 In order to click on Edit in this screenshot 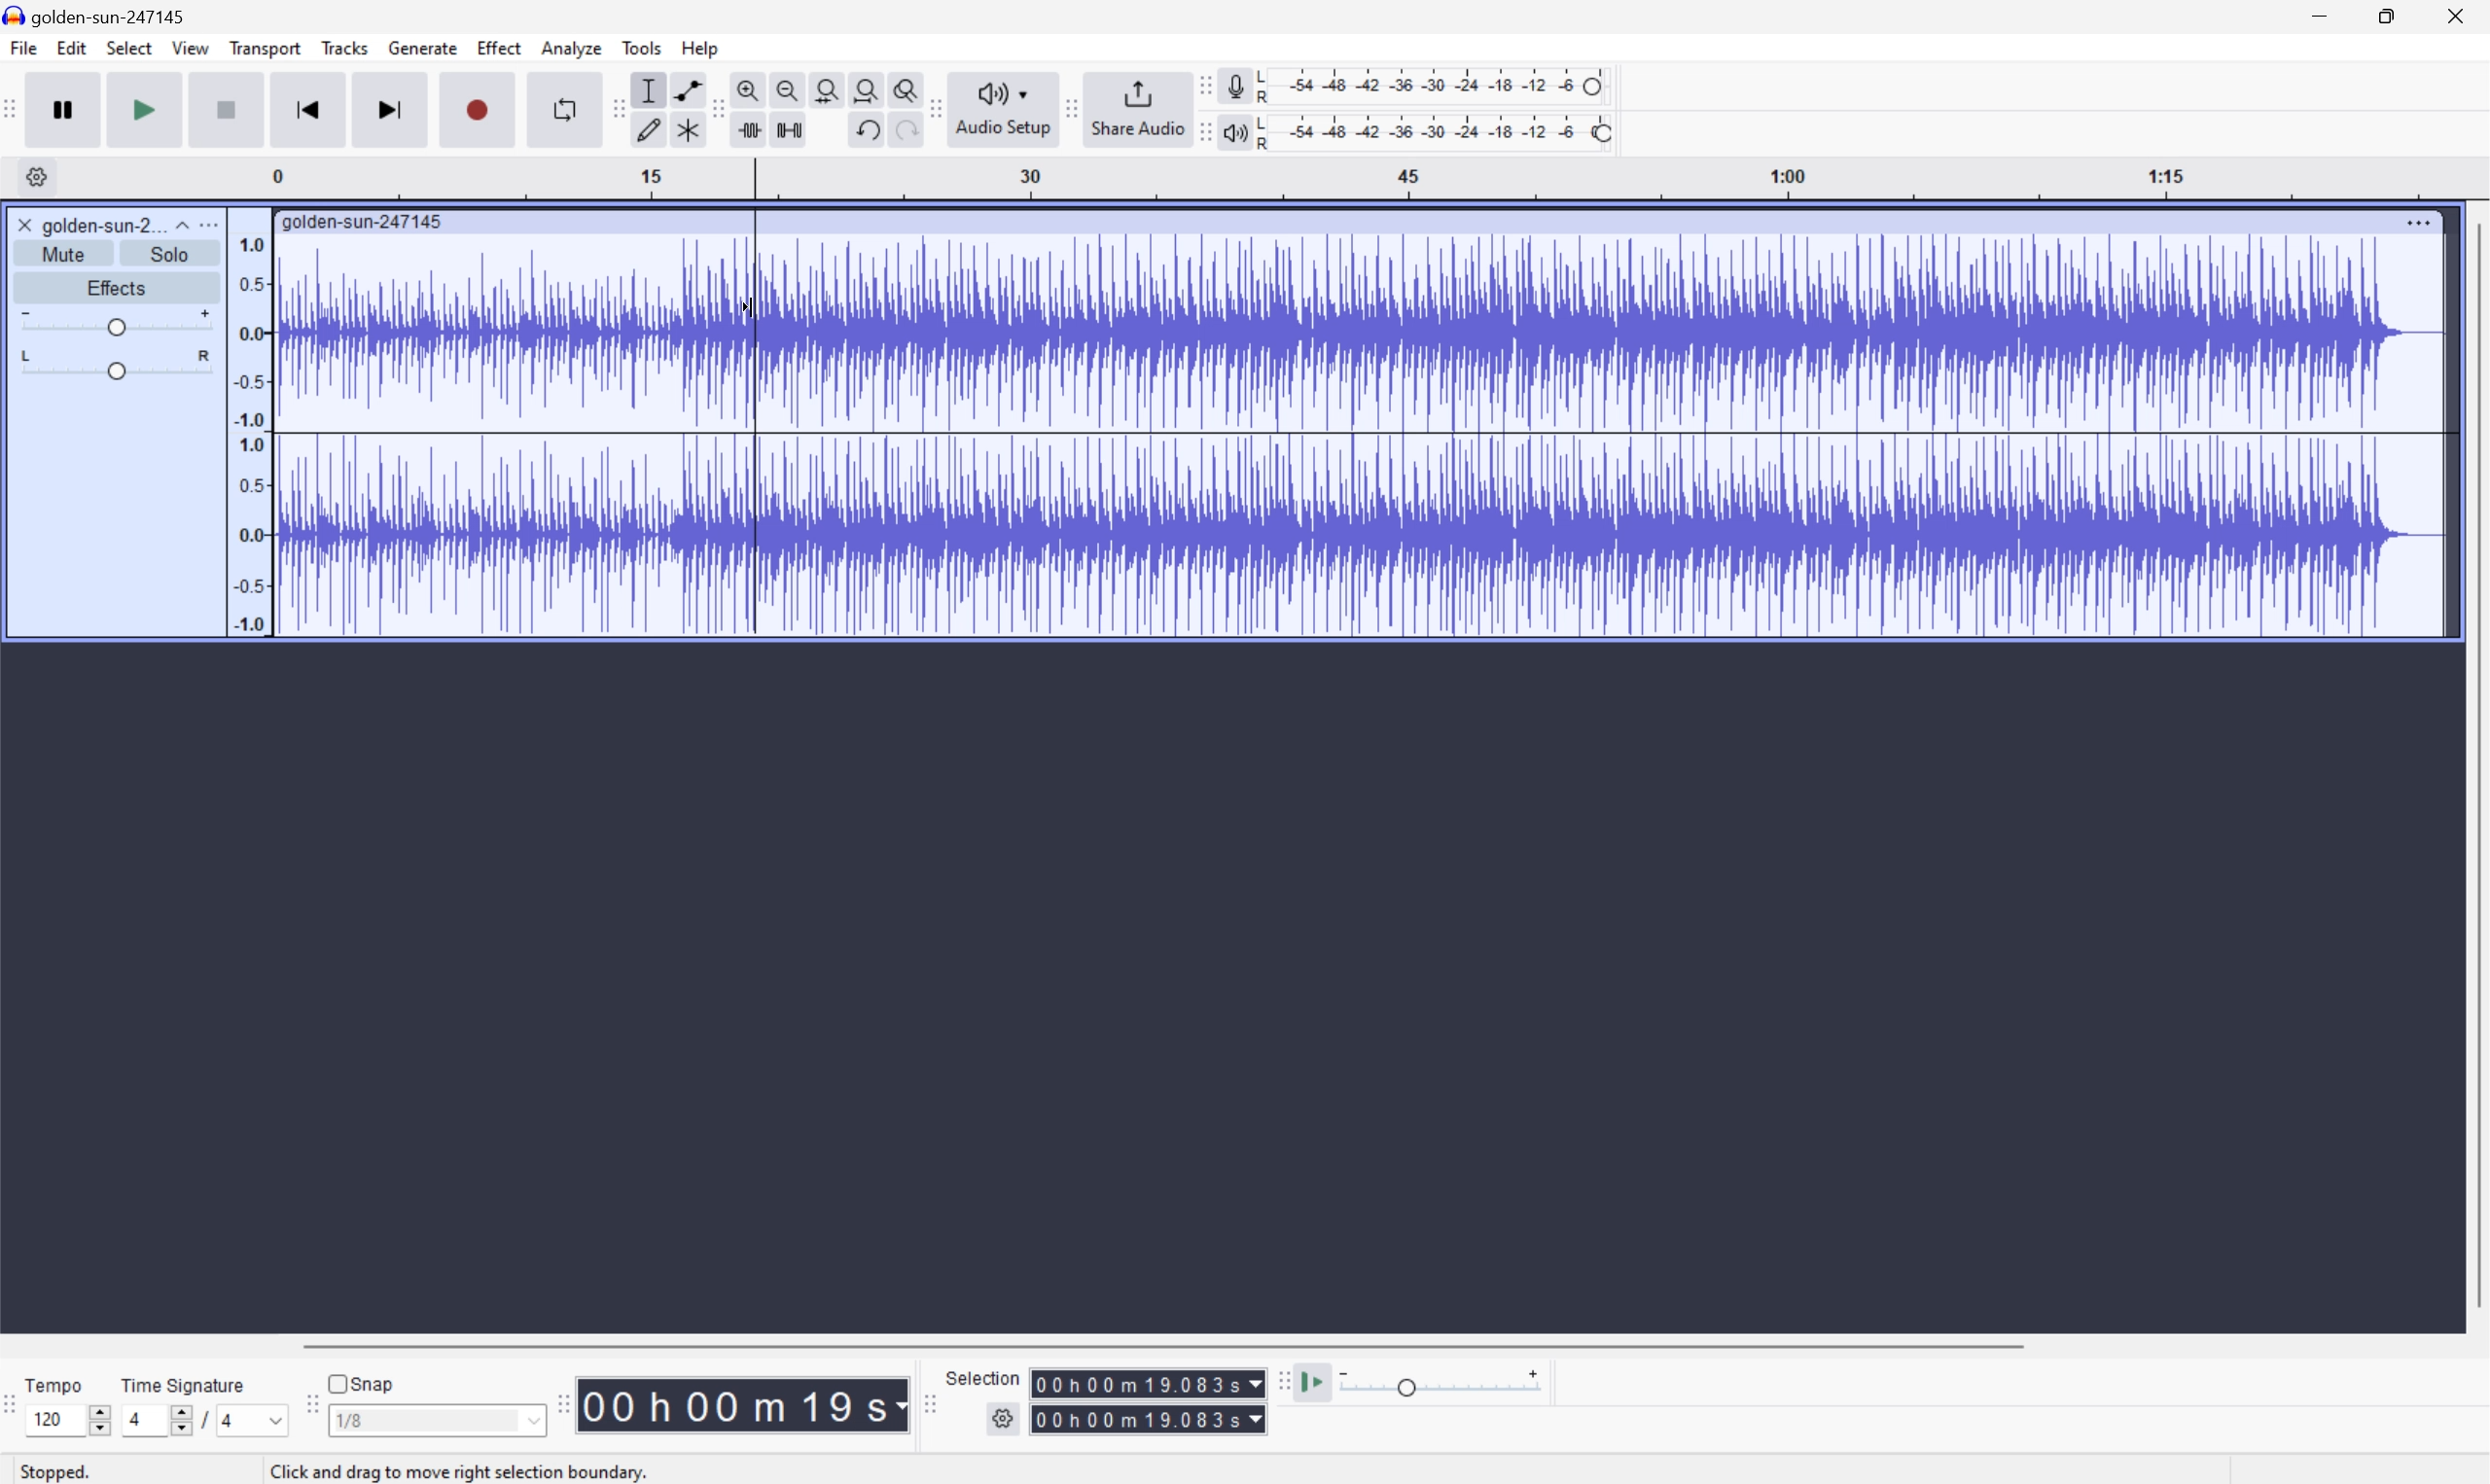, I will do `click(73, 49)`.